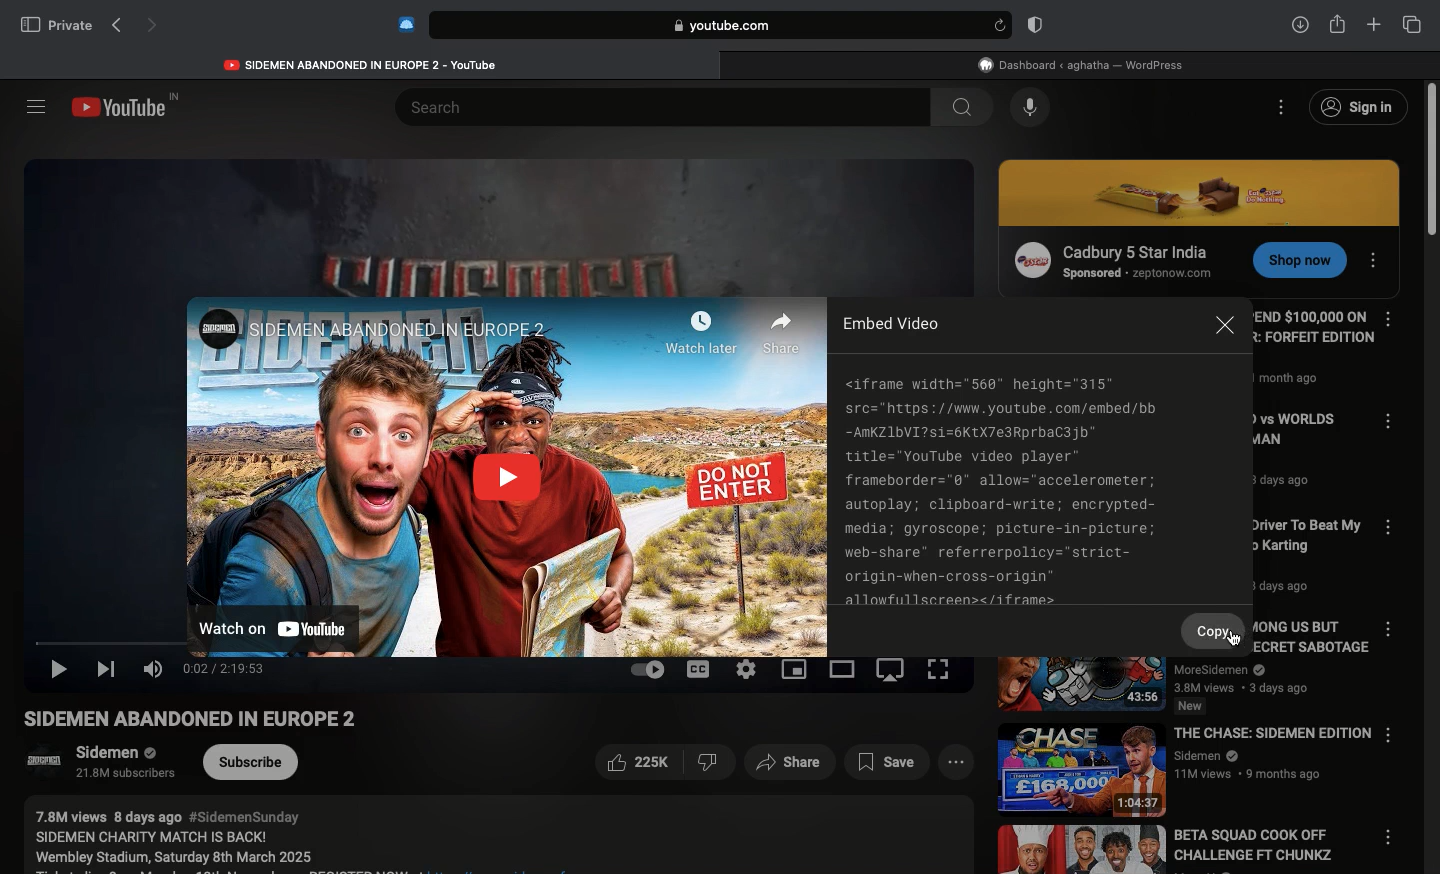 The image size is (1440, 874). Describe the element at coordinates (61, 673) in the screenshot. I see `Play` at that location.